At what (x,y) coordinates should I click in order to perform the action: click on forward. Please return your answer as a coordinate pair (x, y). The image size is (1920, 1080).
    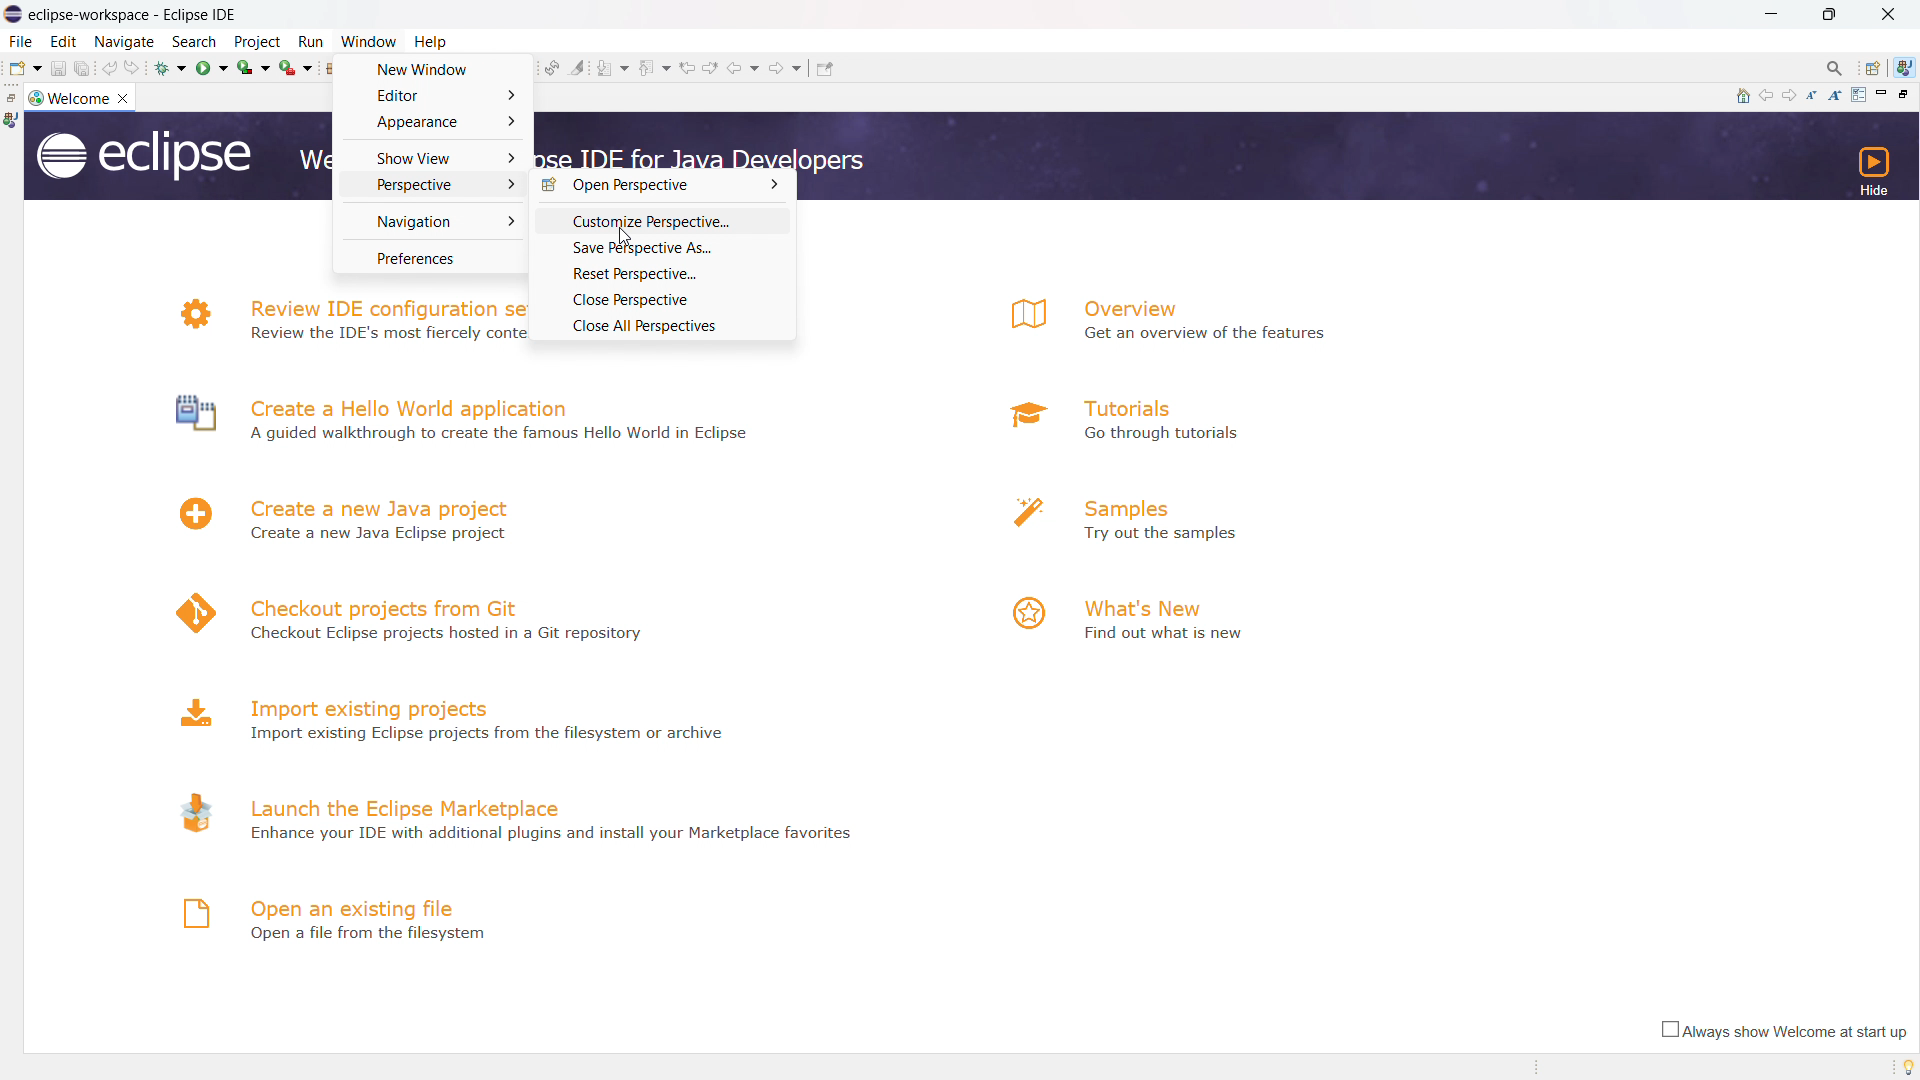
    Looking at the image, I should click on (784, 67).